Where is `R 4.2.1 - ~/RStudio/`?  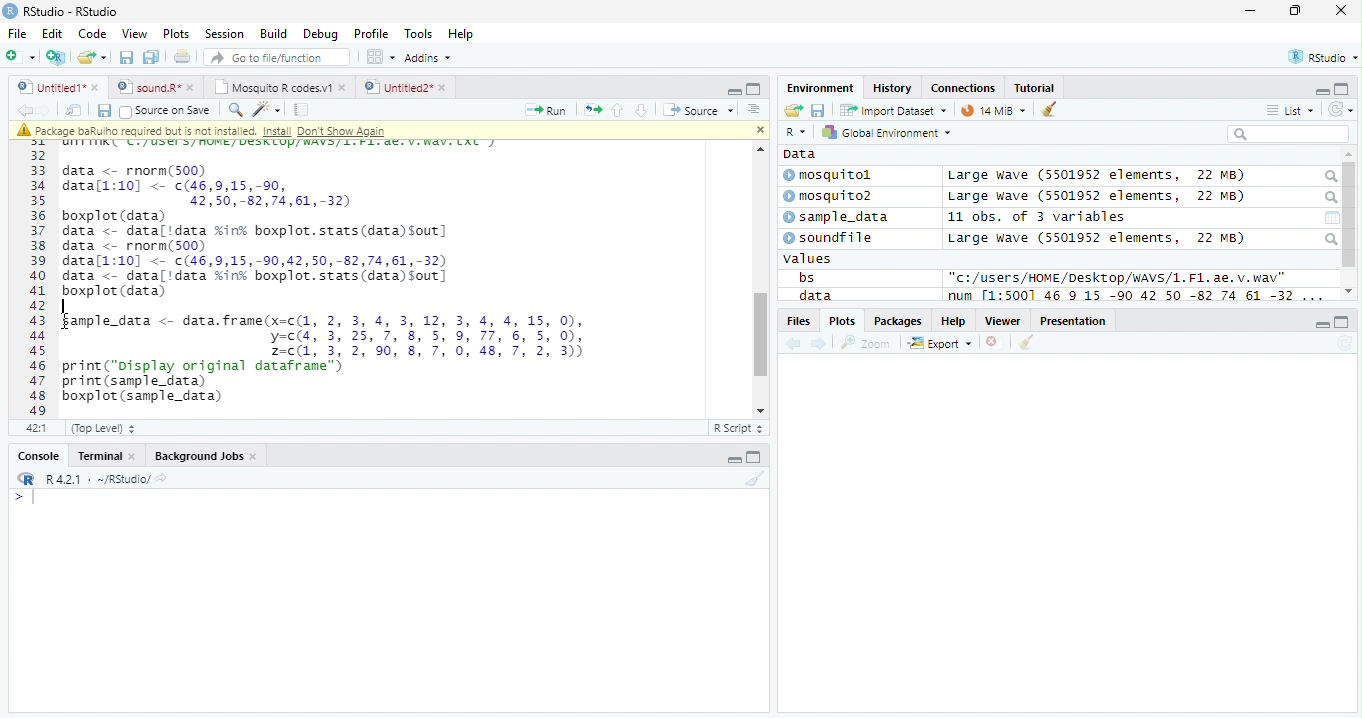
R 4.2.1 - ~/RStudio/ is located at coordinates (98, 481).